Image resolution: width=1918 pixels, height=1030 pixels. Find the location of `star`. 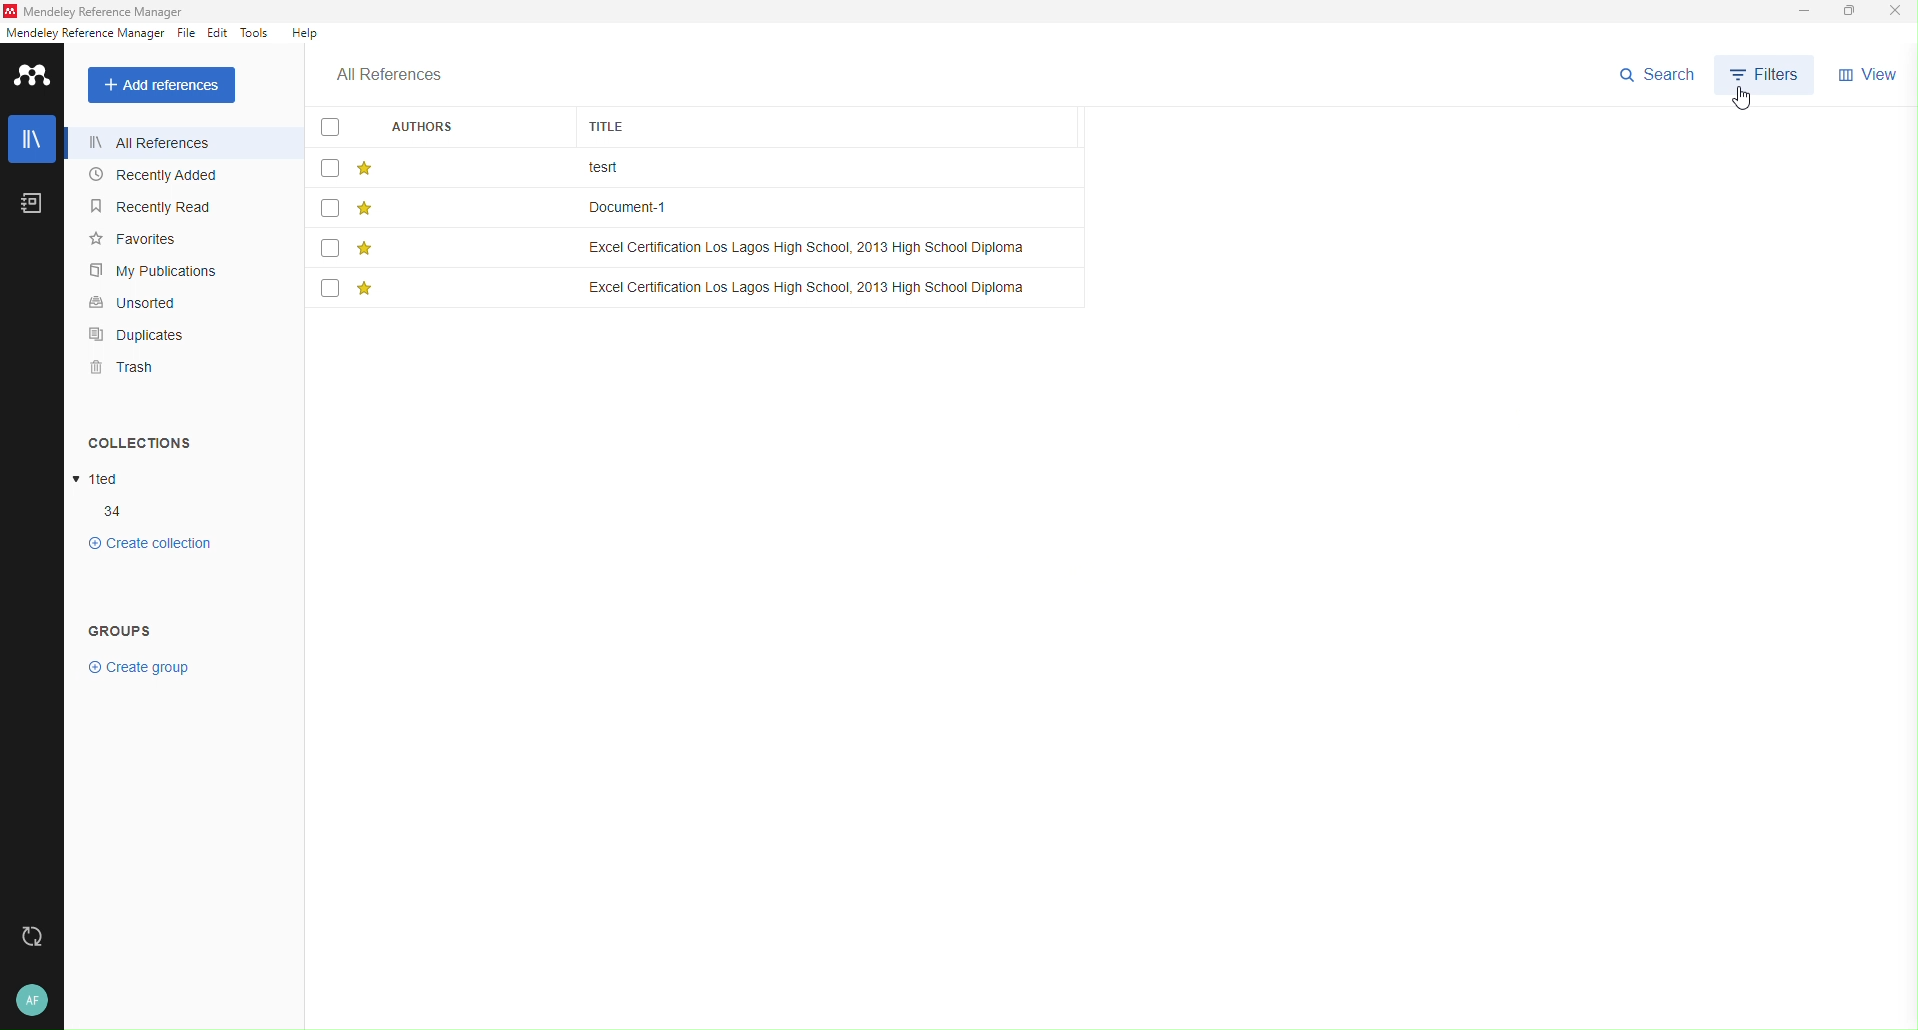

star is located at coordinates (365, 287).